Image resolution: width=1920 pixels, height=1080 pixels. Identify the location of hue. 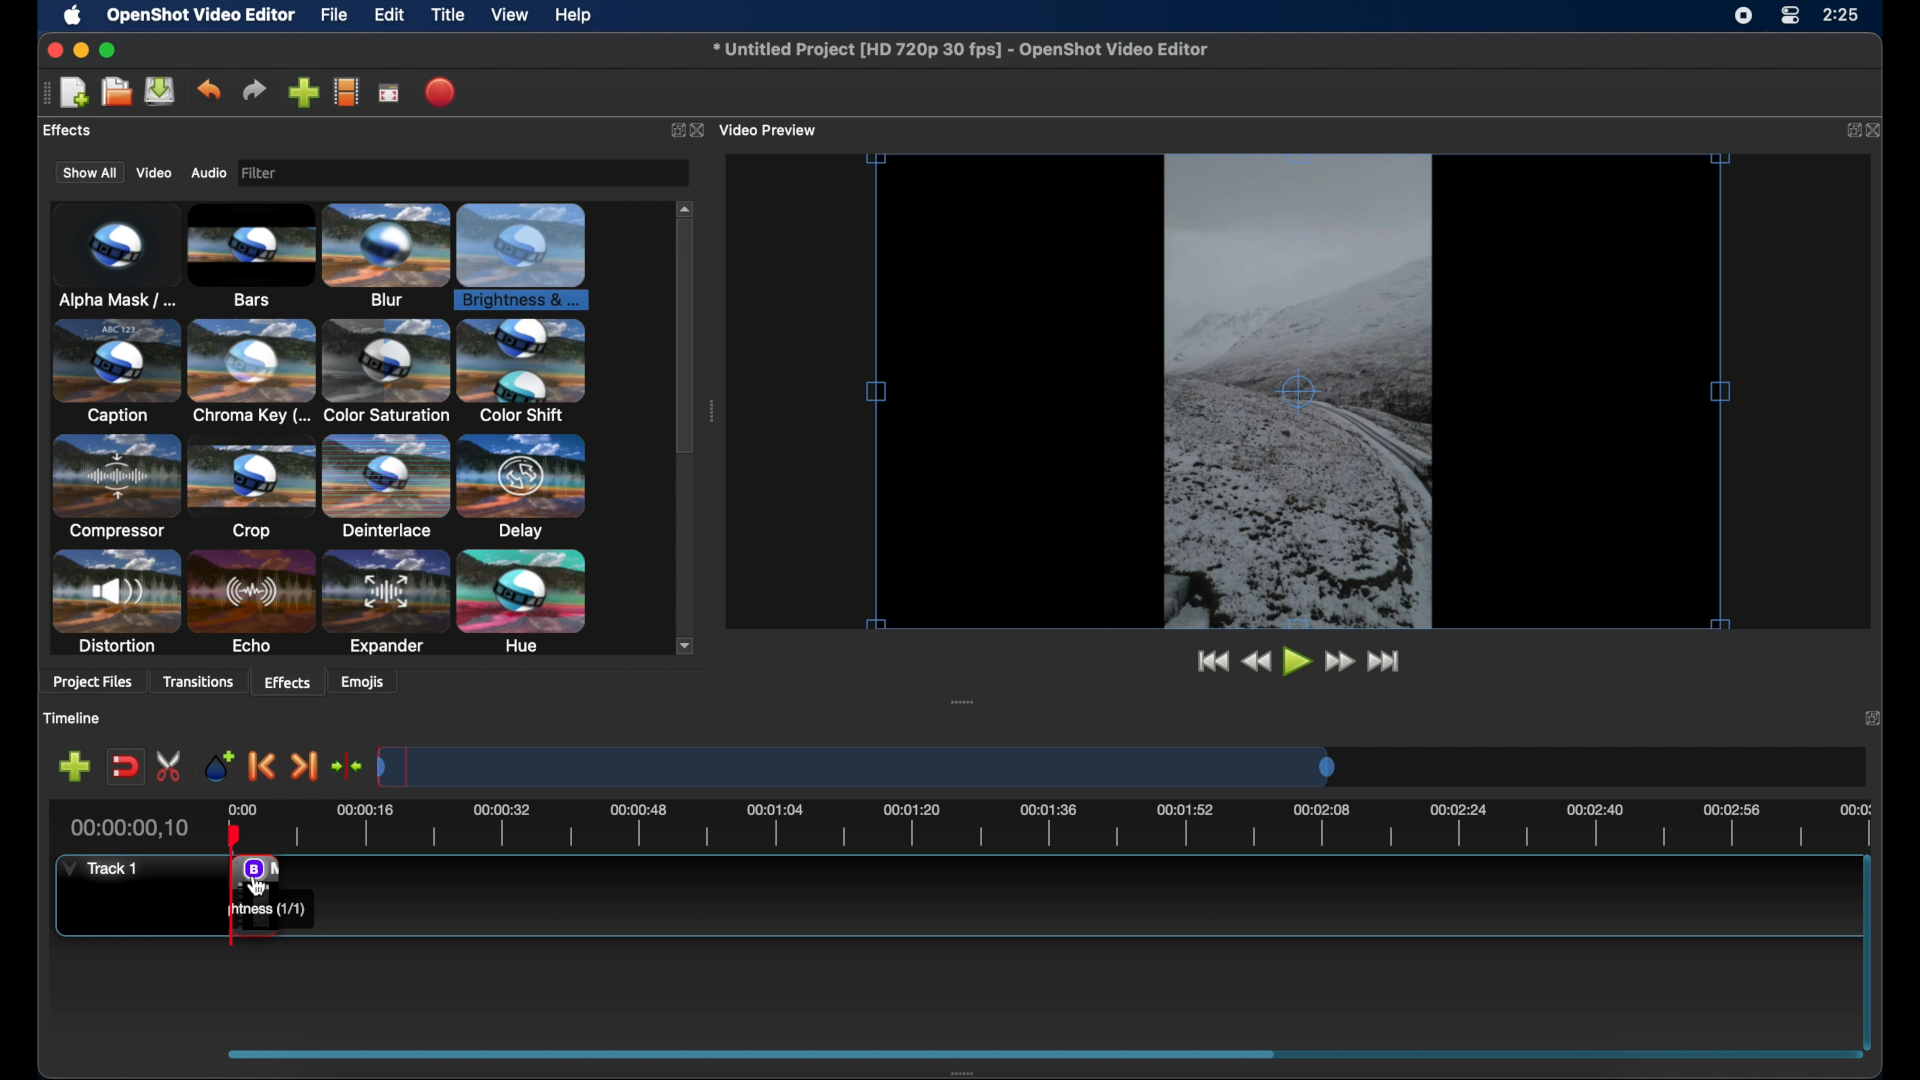
(522, 602).